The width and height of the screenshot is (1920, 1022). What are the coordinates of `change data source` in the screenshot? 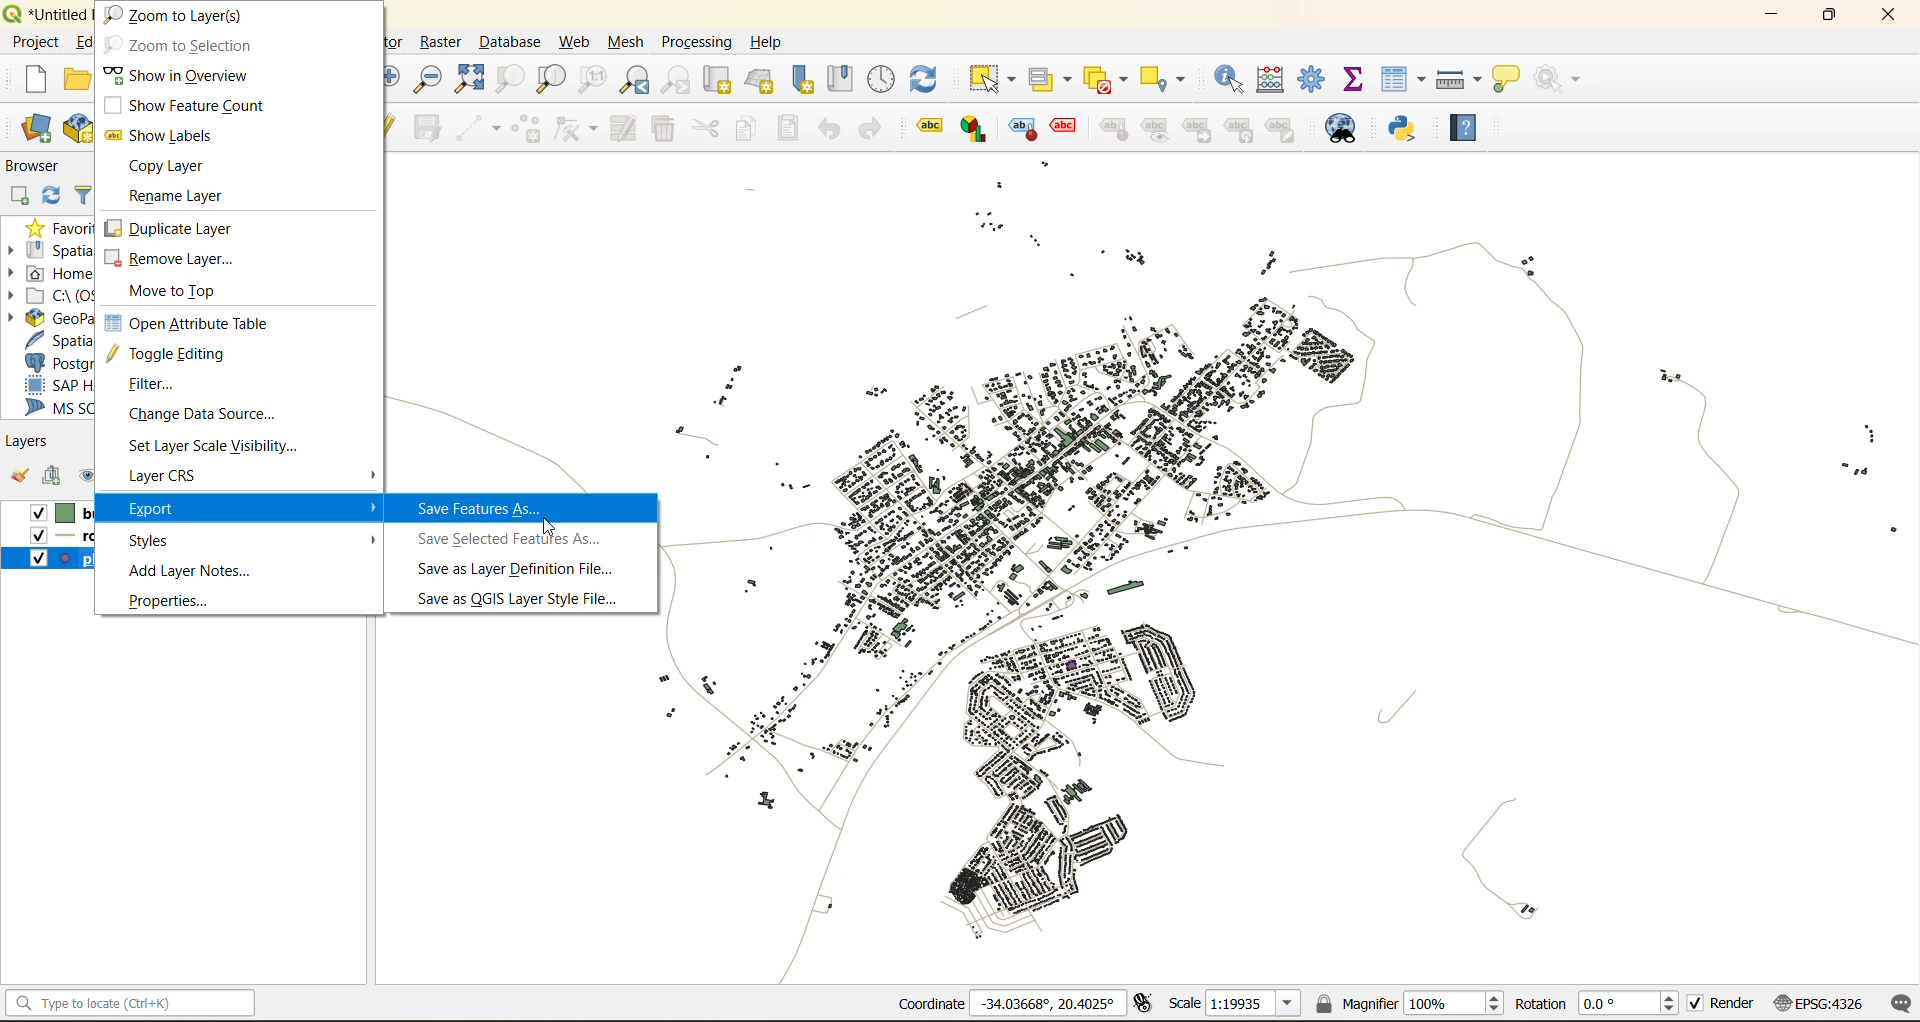 It's located at (215, 417).